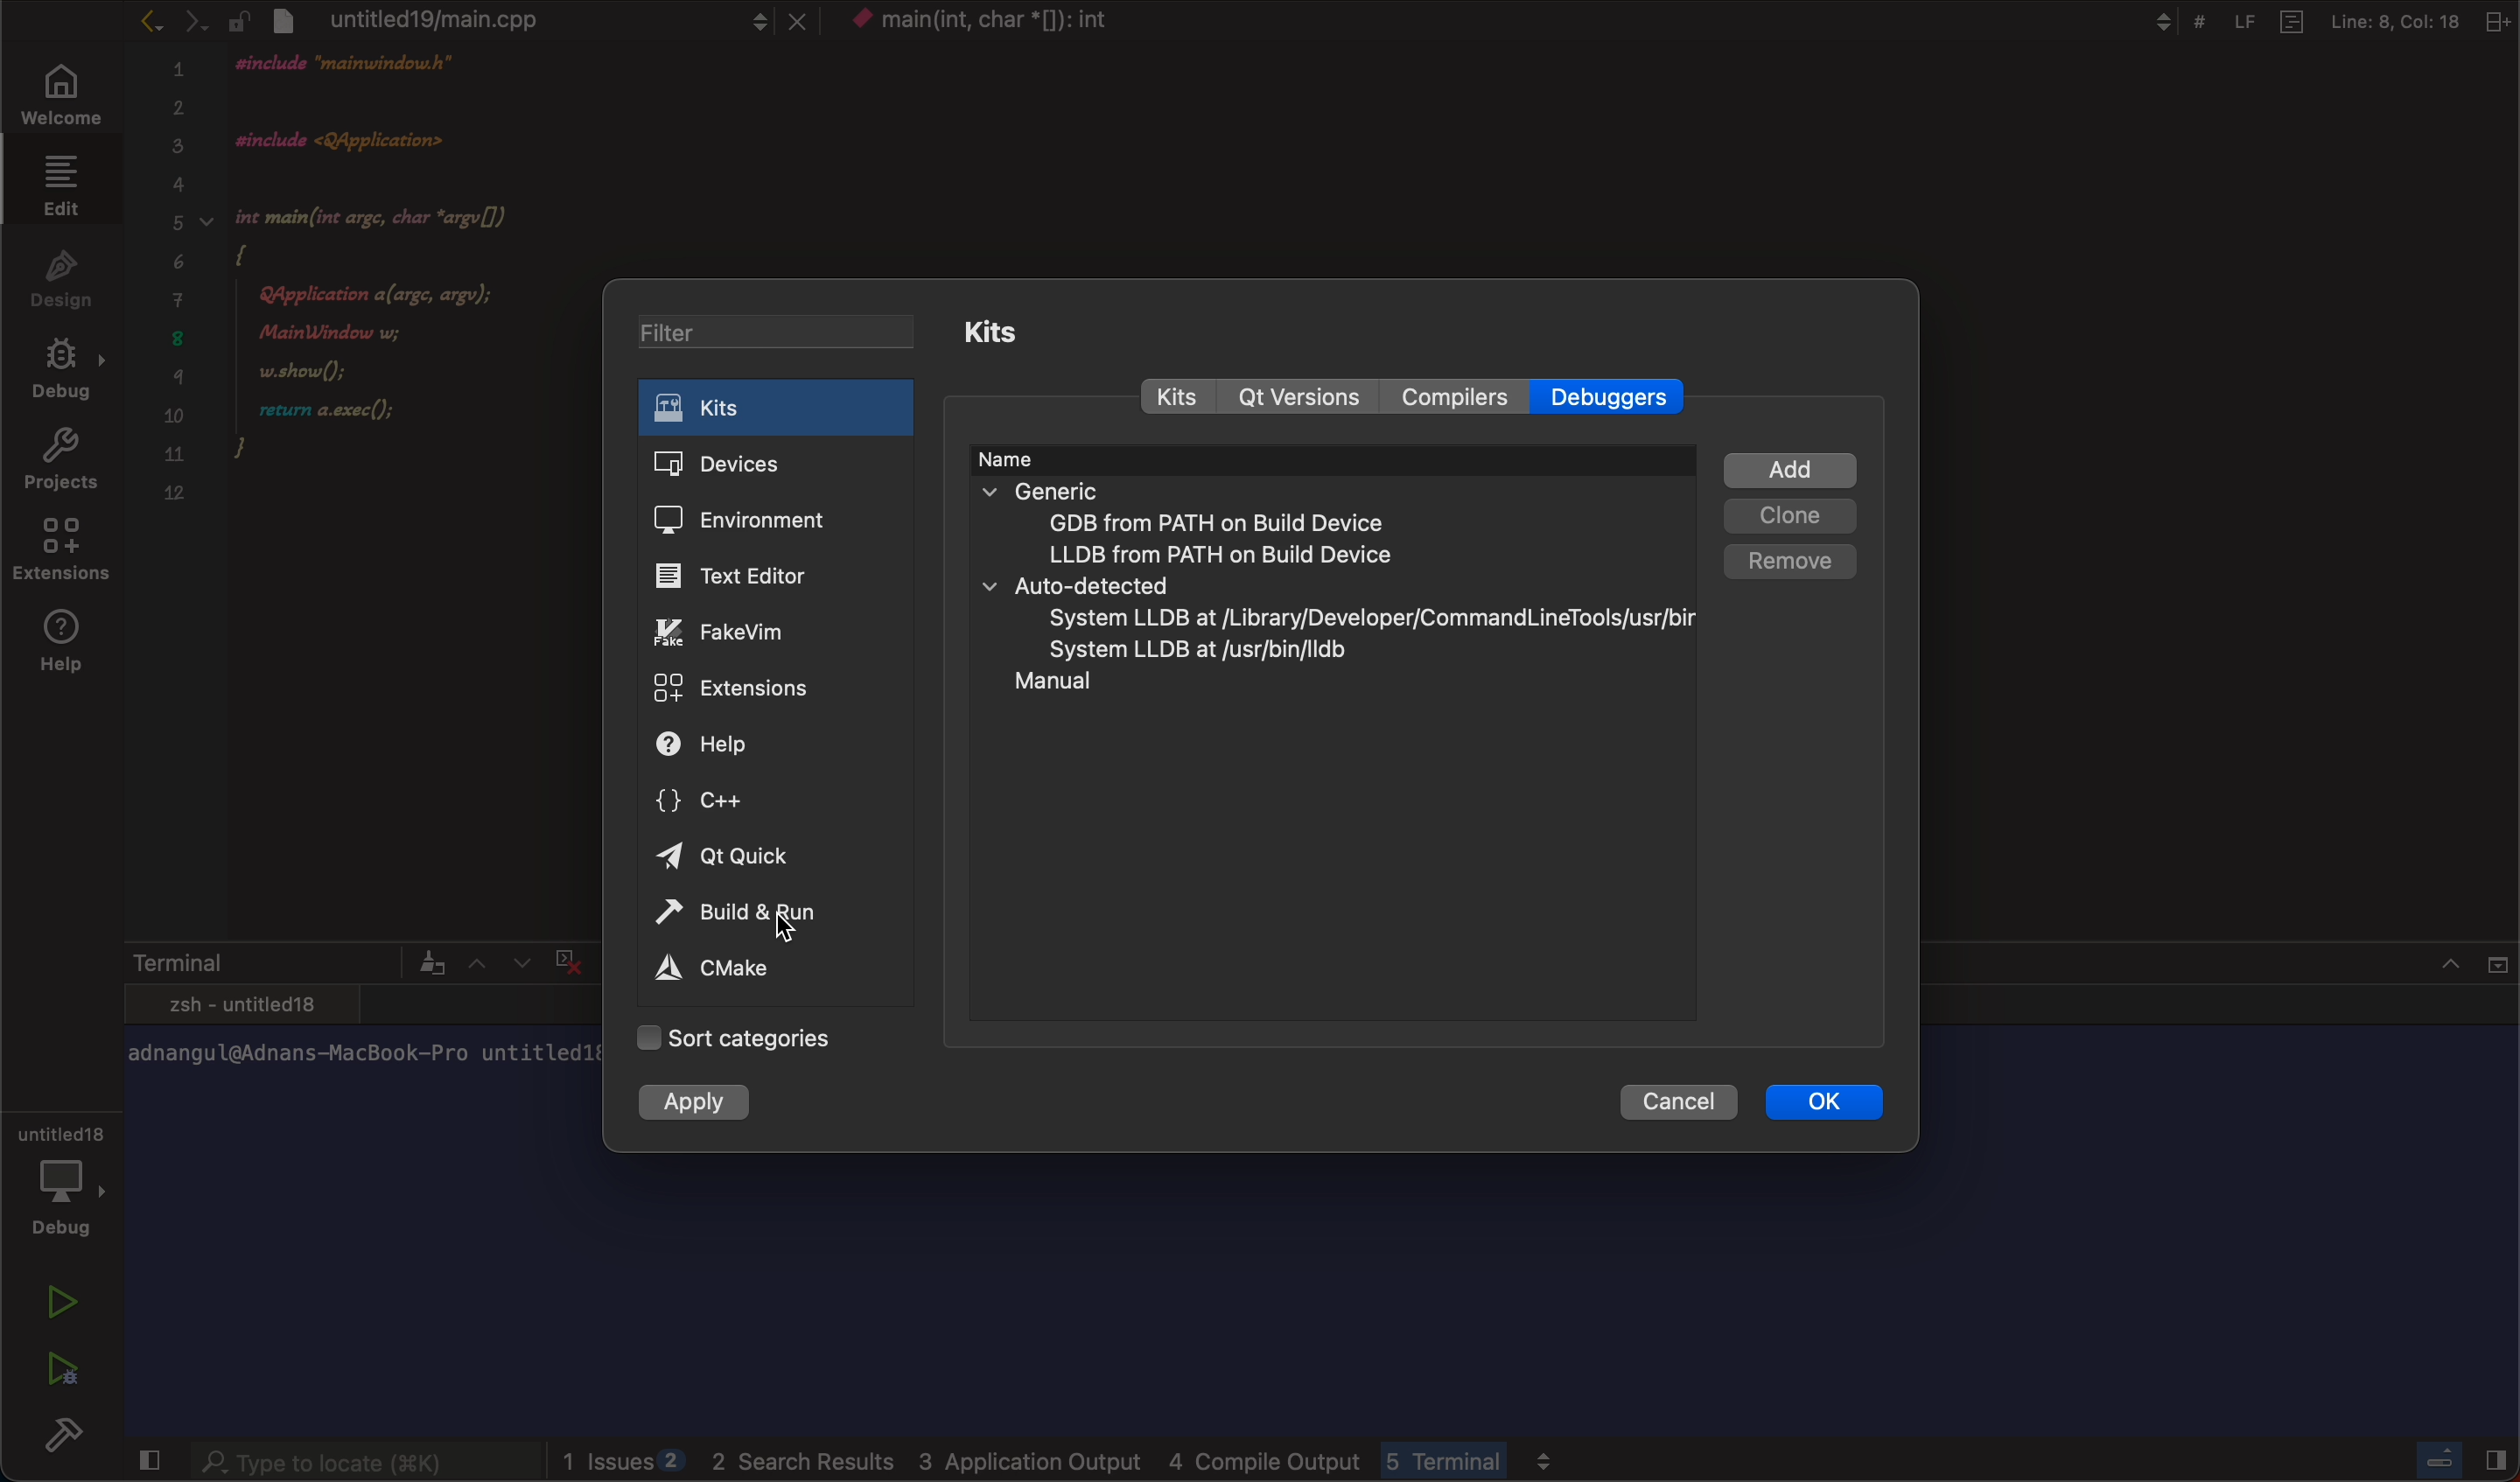 The image size is (2520, 1482). I want to click on kits information, so click(1336, 592).